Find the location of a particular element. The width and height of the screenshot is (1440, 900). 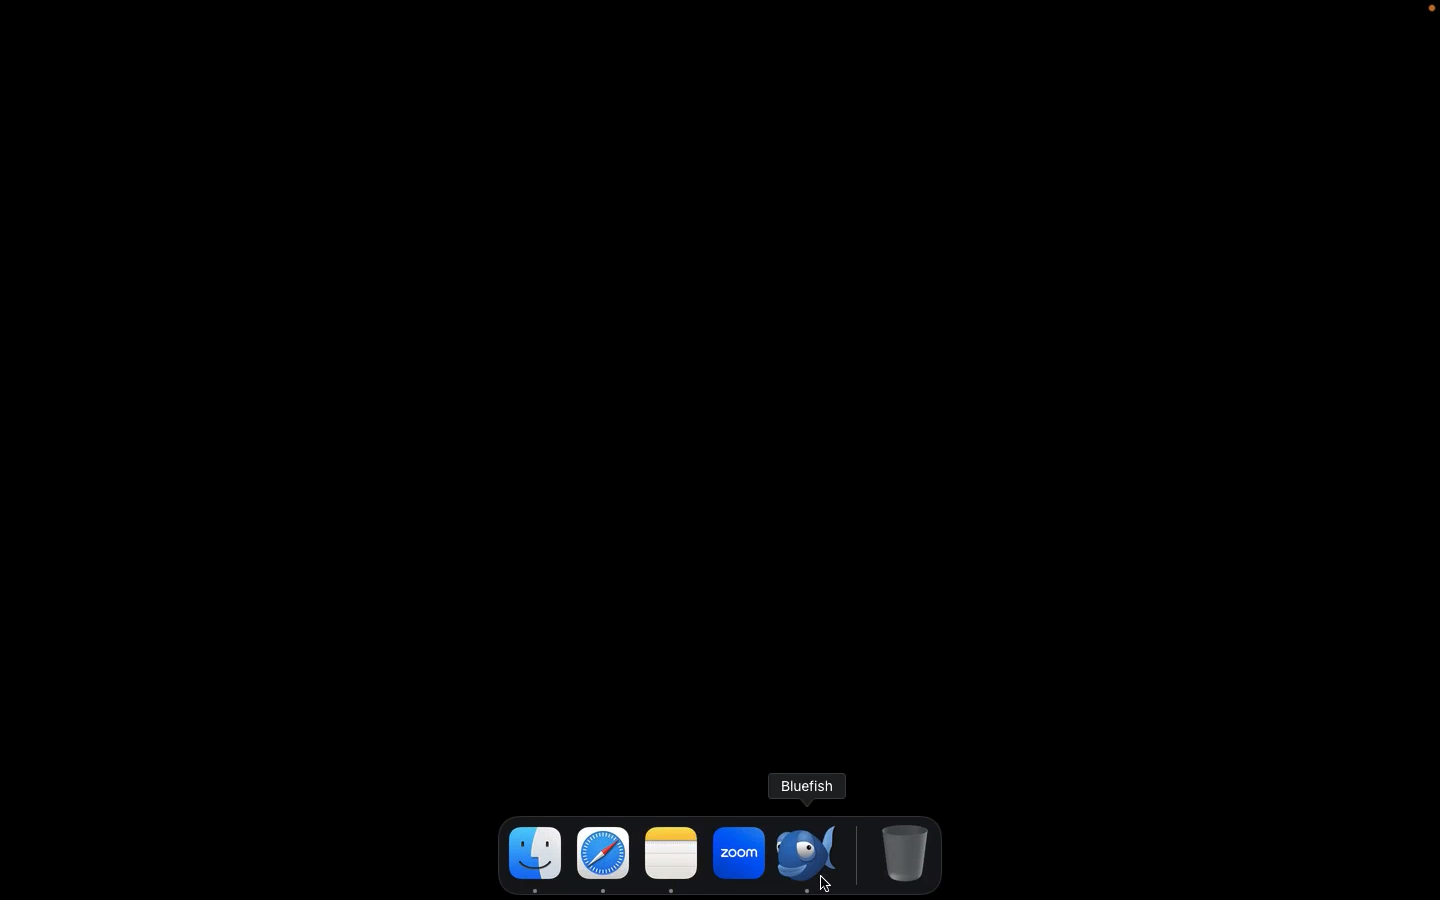

safari is located at coordinates (604, 853).